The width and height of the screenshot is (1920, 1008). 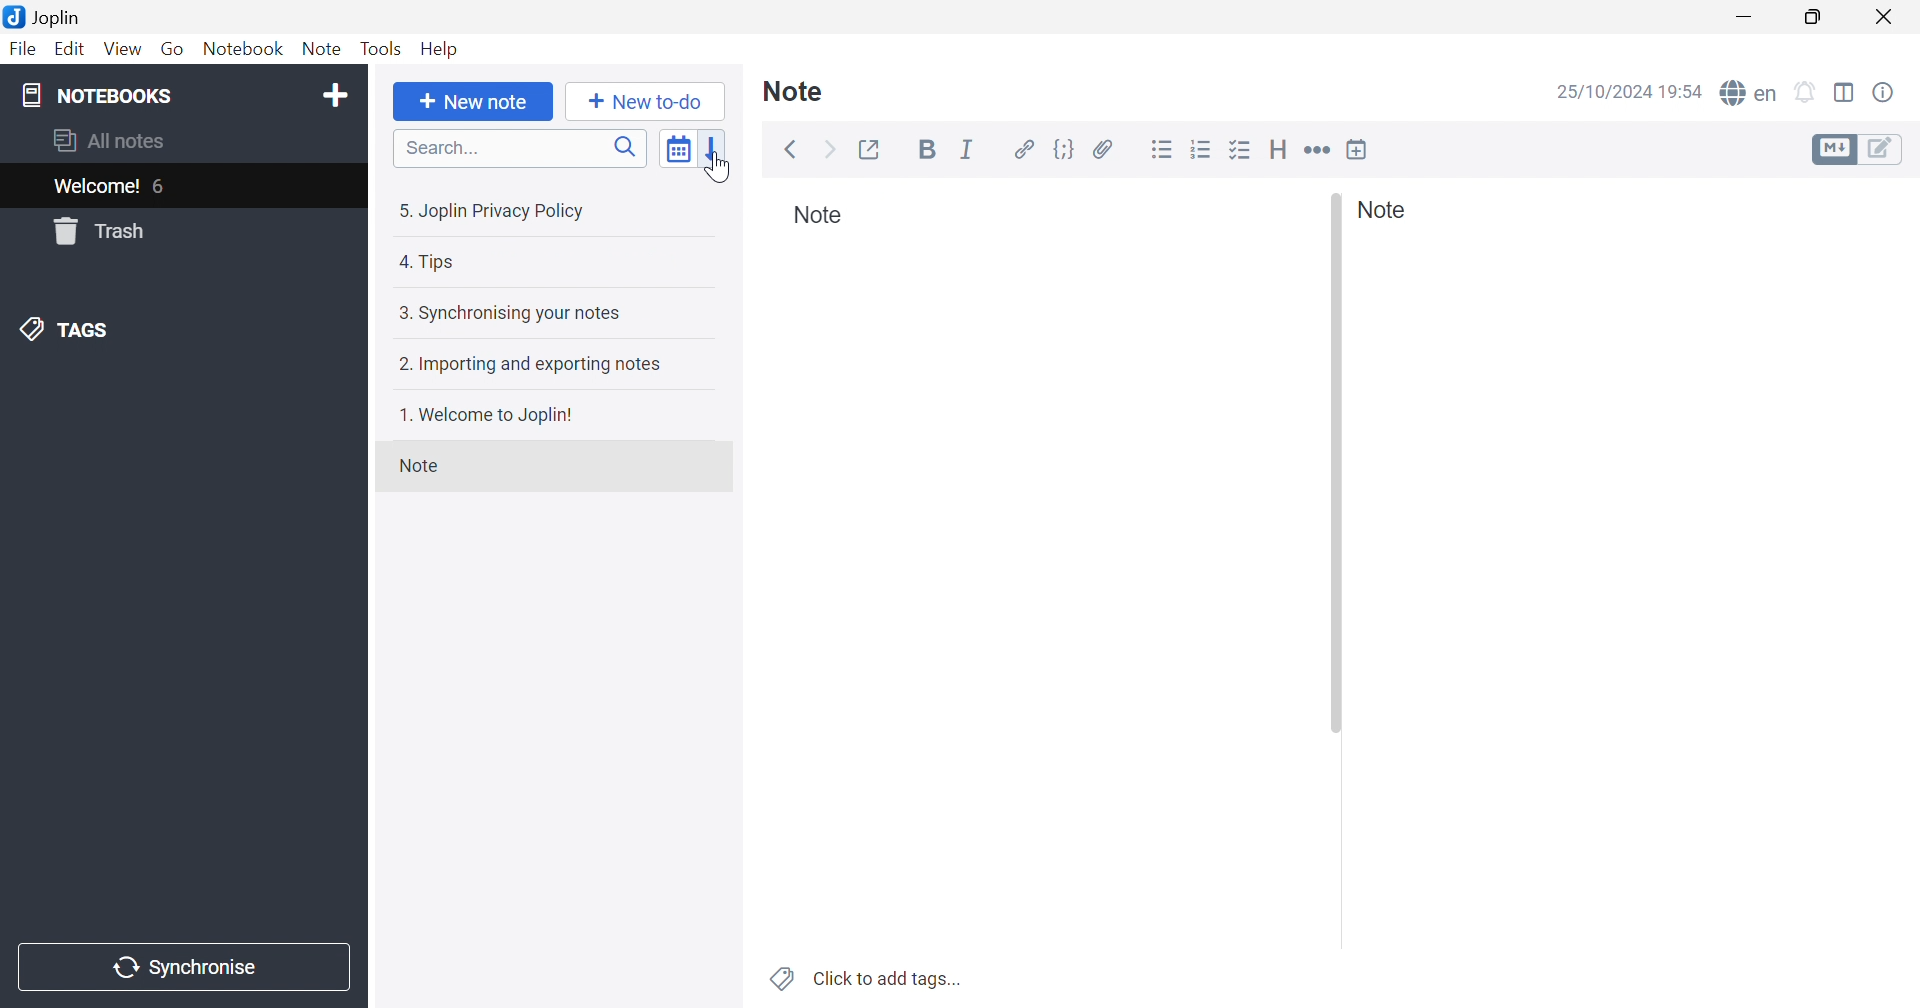 I want to click on Tags, so click(x=73, y=330).